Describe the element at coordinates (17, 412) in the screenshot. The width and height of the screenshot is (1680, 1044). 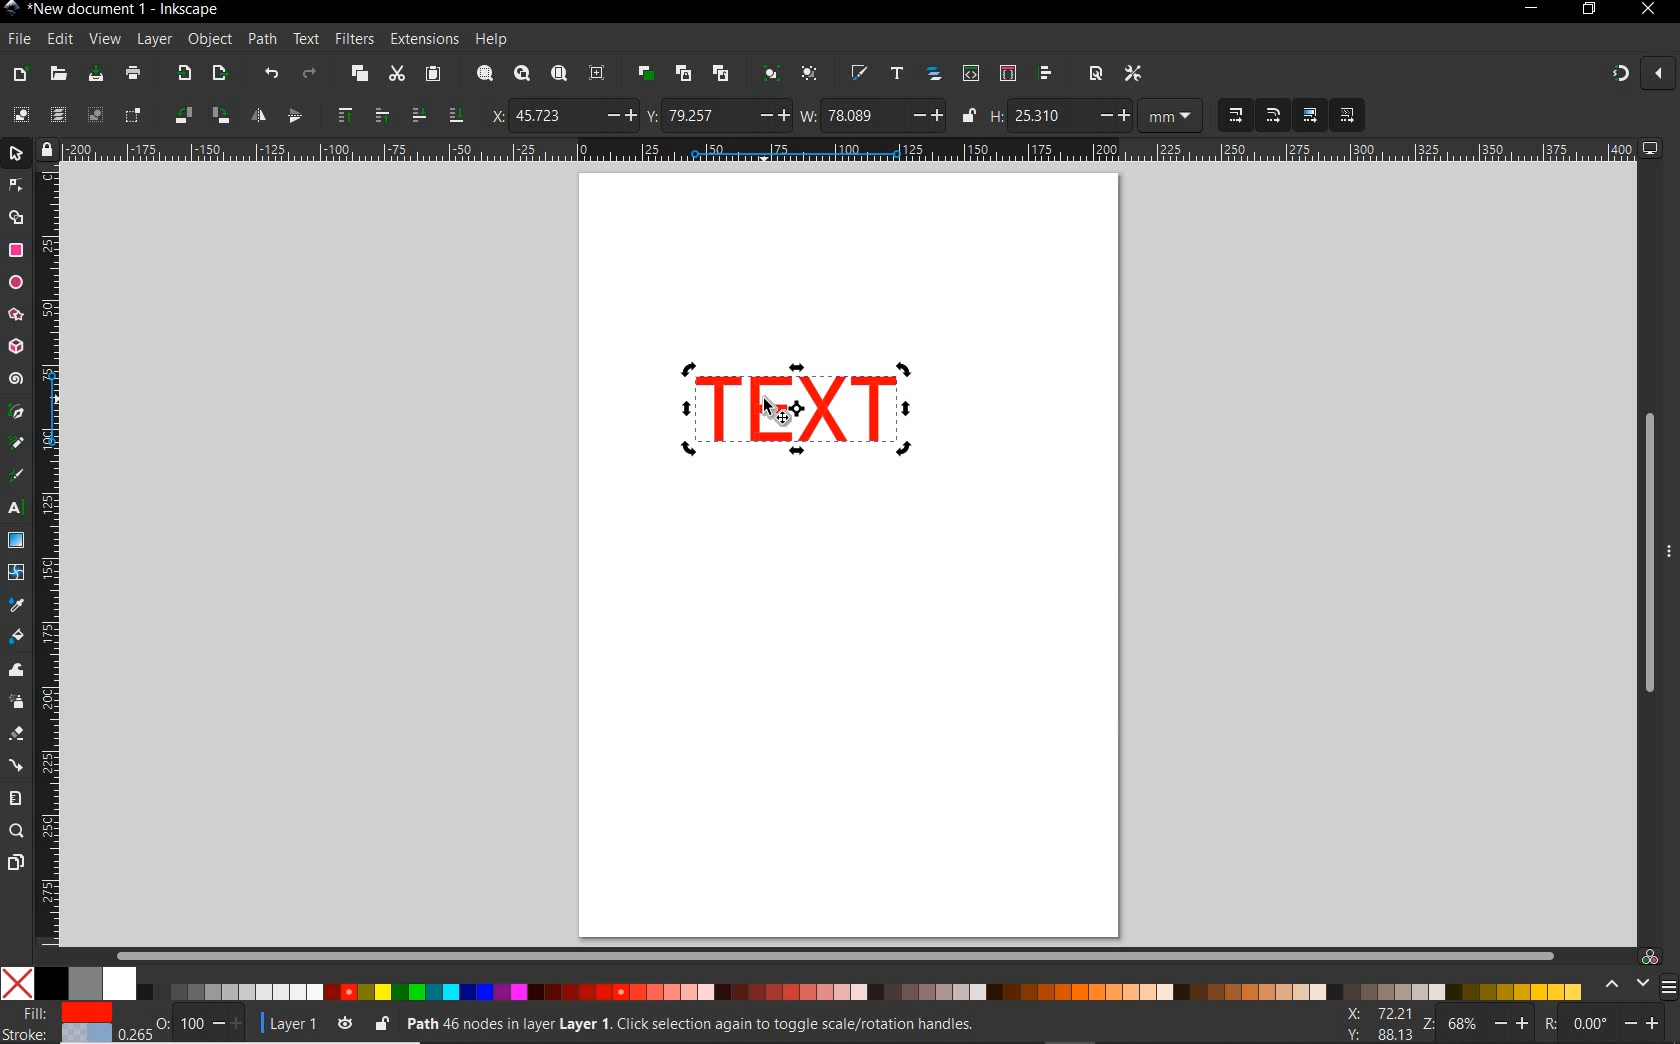
I see `PEN TOOL` at that location.